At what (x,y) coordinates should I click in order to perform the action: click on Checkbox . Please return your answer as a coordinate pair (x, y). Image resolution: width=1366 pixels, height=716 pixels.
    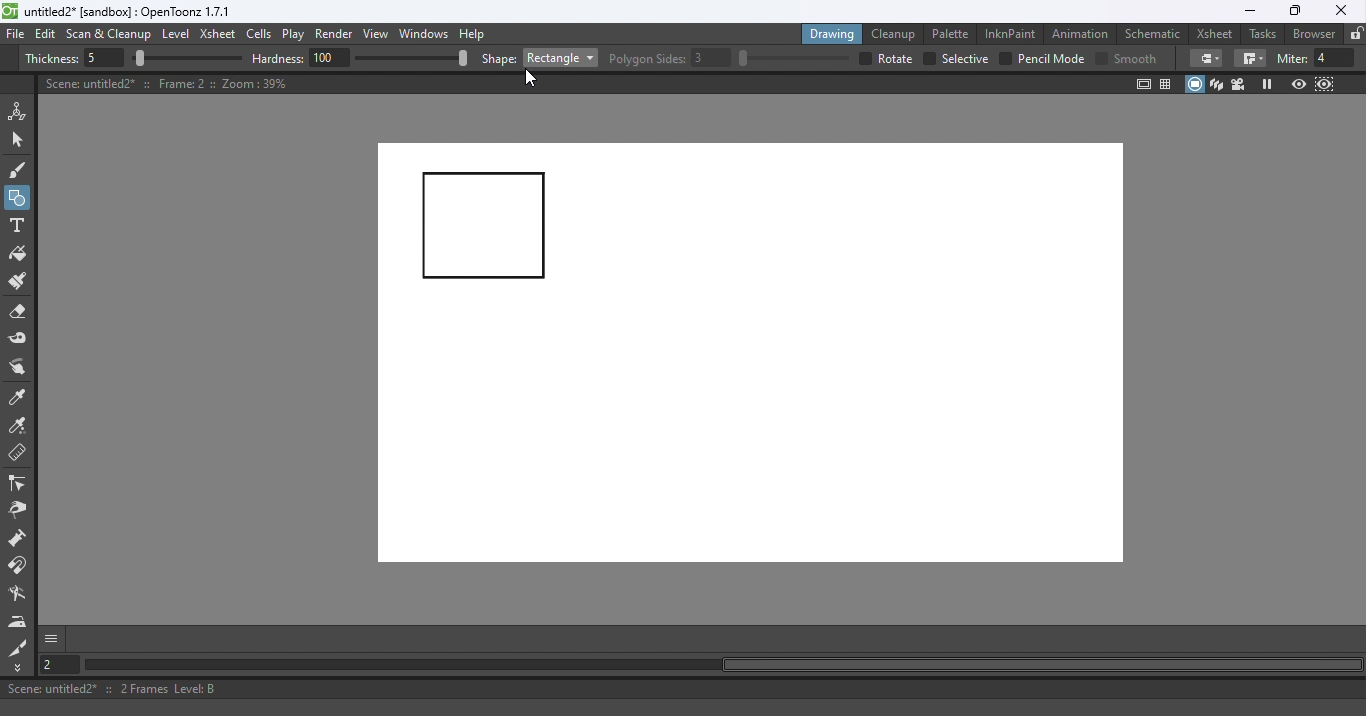
    Looking at the image, I should click on (1101, 57).